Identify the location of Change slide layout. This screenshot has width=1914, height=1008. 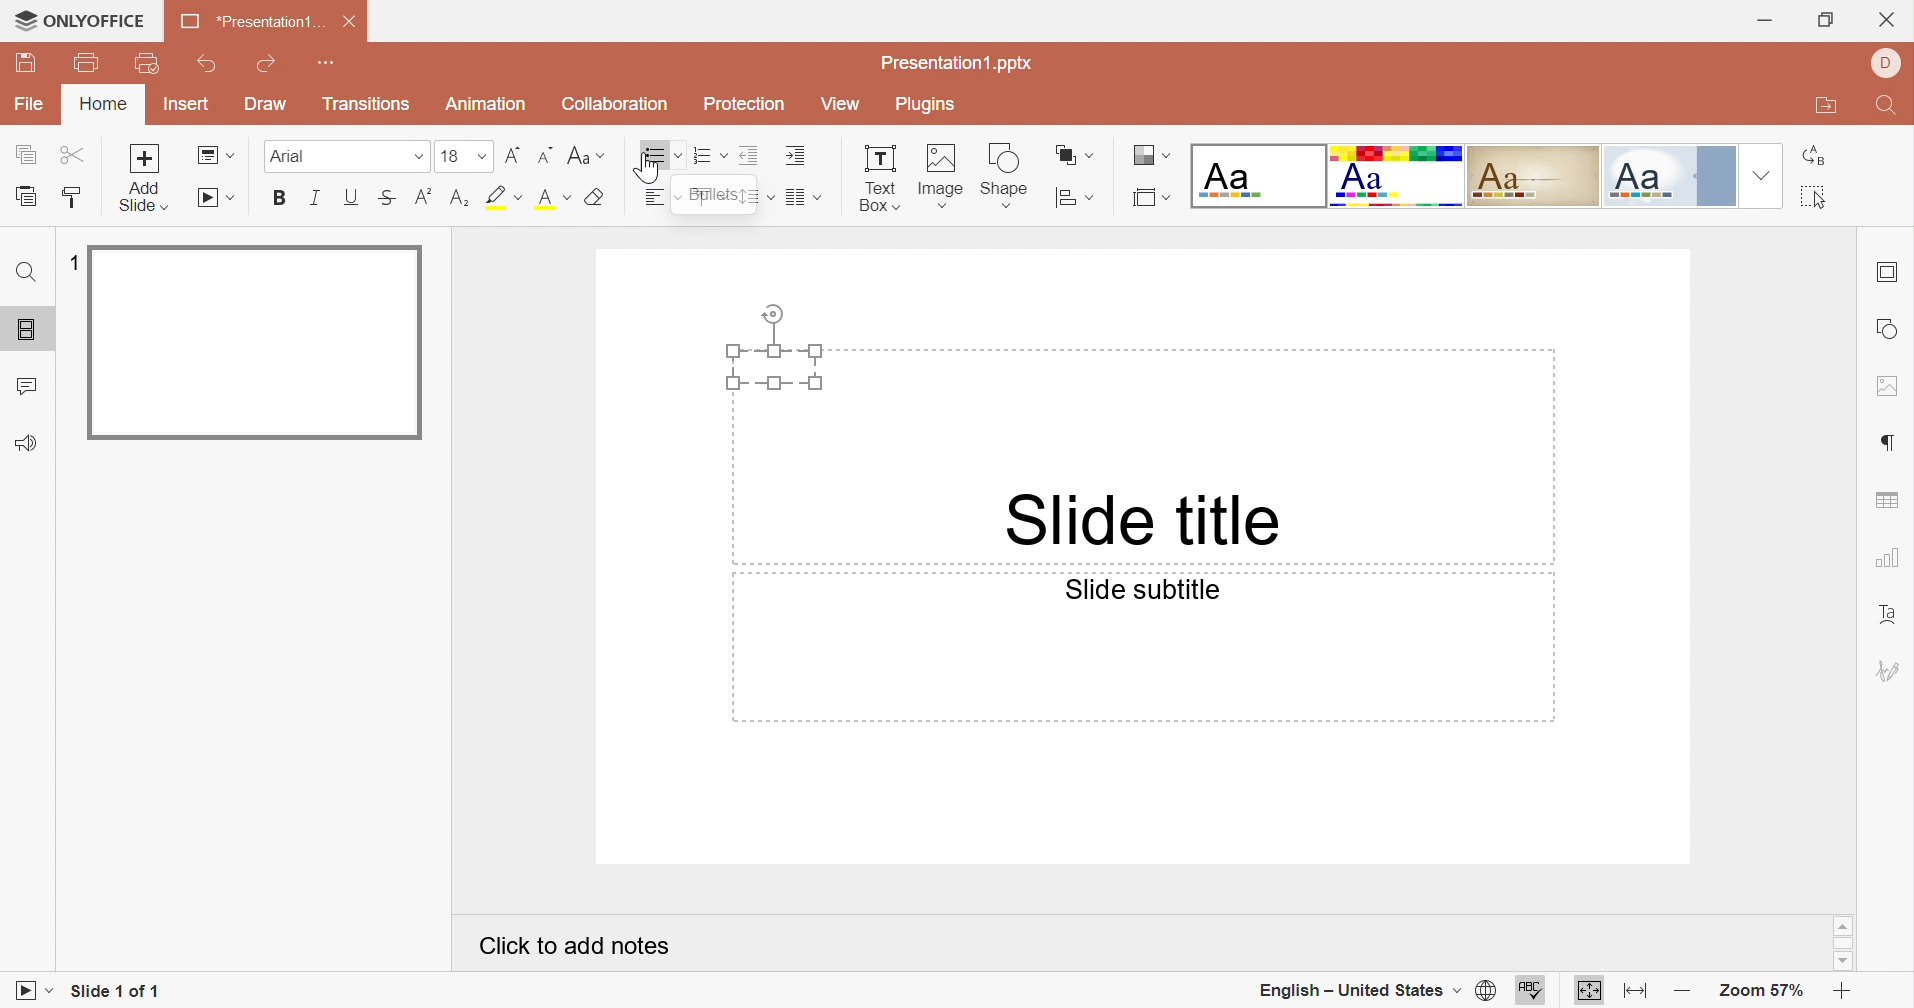
(216, 156).